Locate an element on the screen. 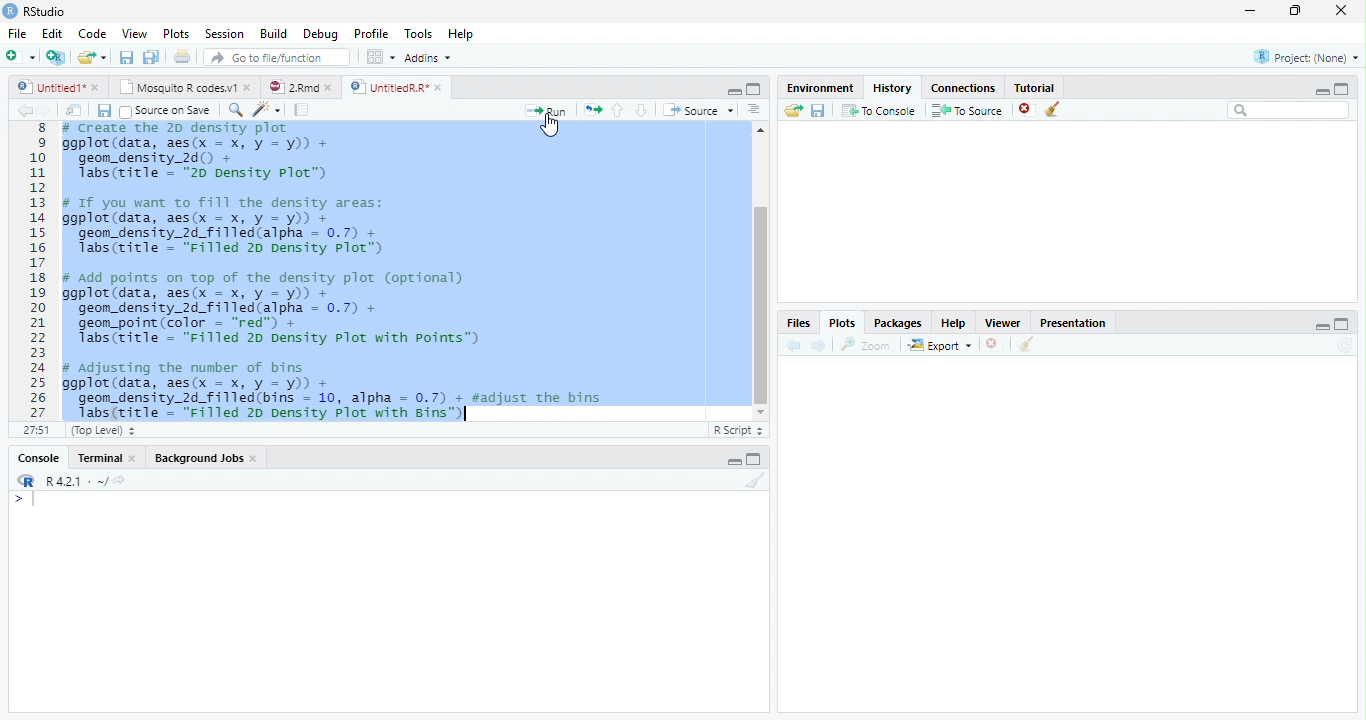 This screenshot has width=1366, height=720. UnttiedR Rr” is located at coordinates (387, 86).